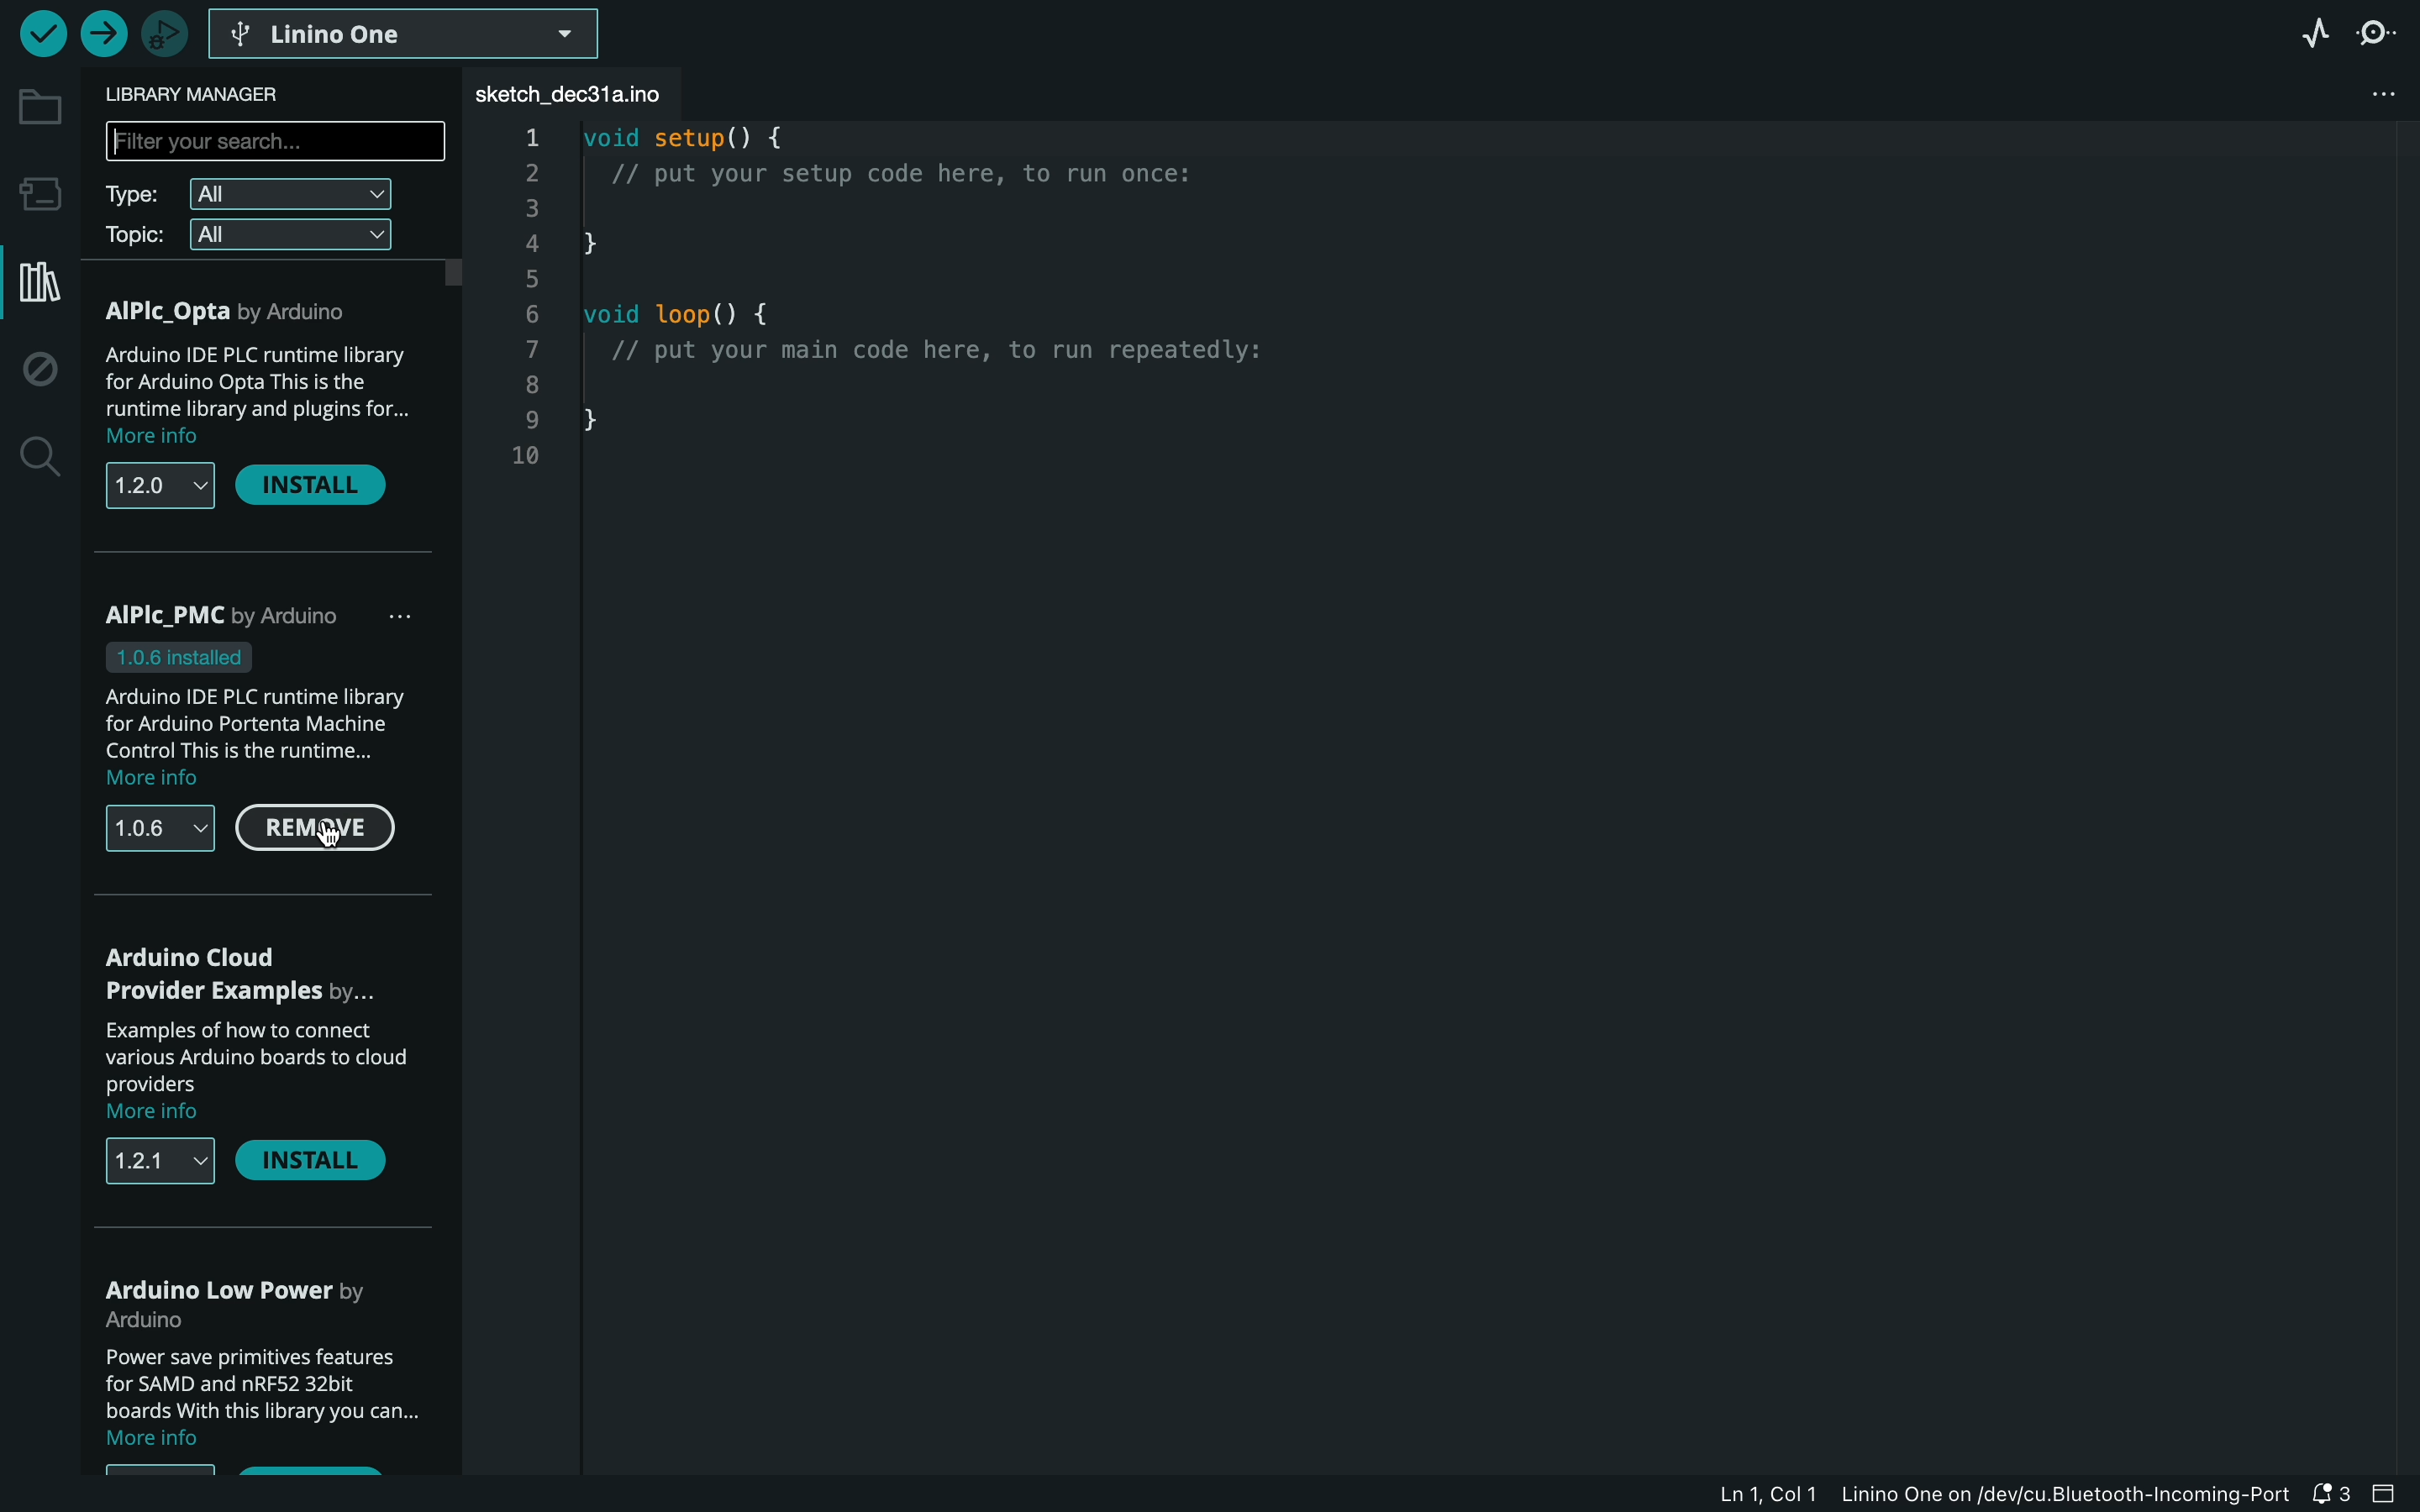 Image resolution: width=2420 pixels, height=1512 pixels. What do you see at coordinates (239, 1305) in the screenshot?
I see `low power` at bounding box center [239, 1305].